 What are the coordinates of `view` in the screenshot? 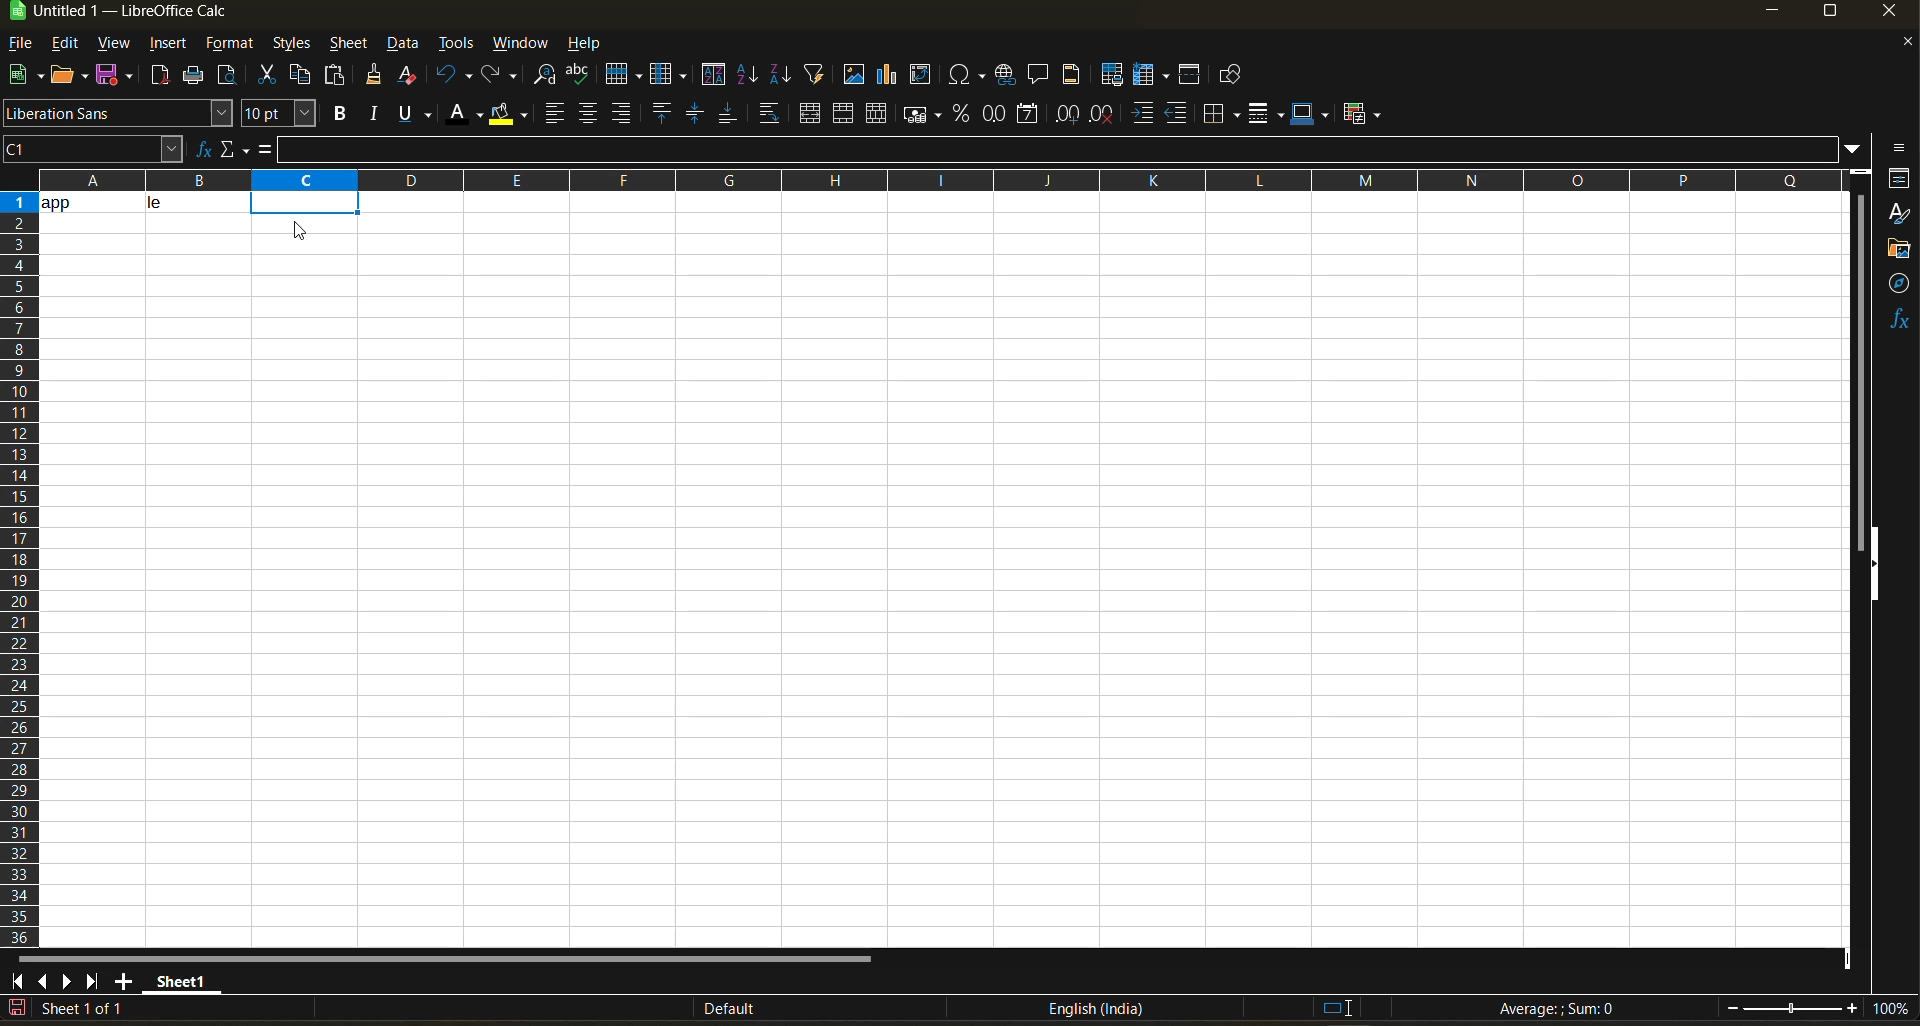 It's located at (113, 44).